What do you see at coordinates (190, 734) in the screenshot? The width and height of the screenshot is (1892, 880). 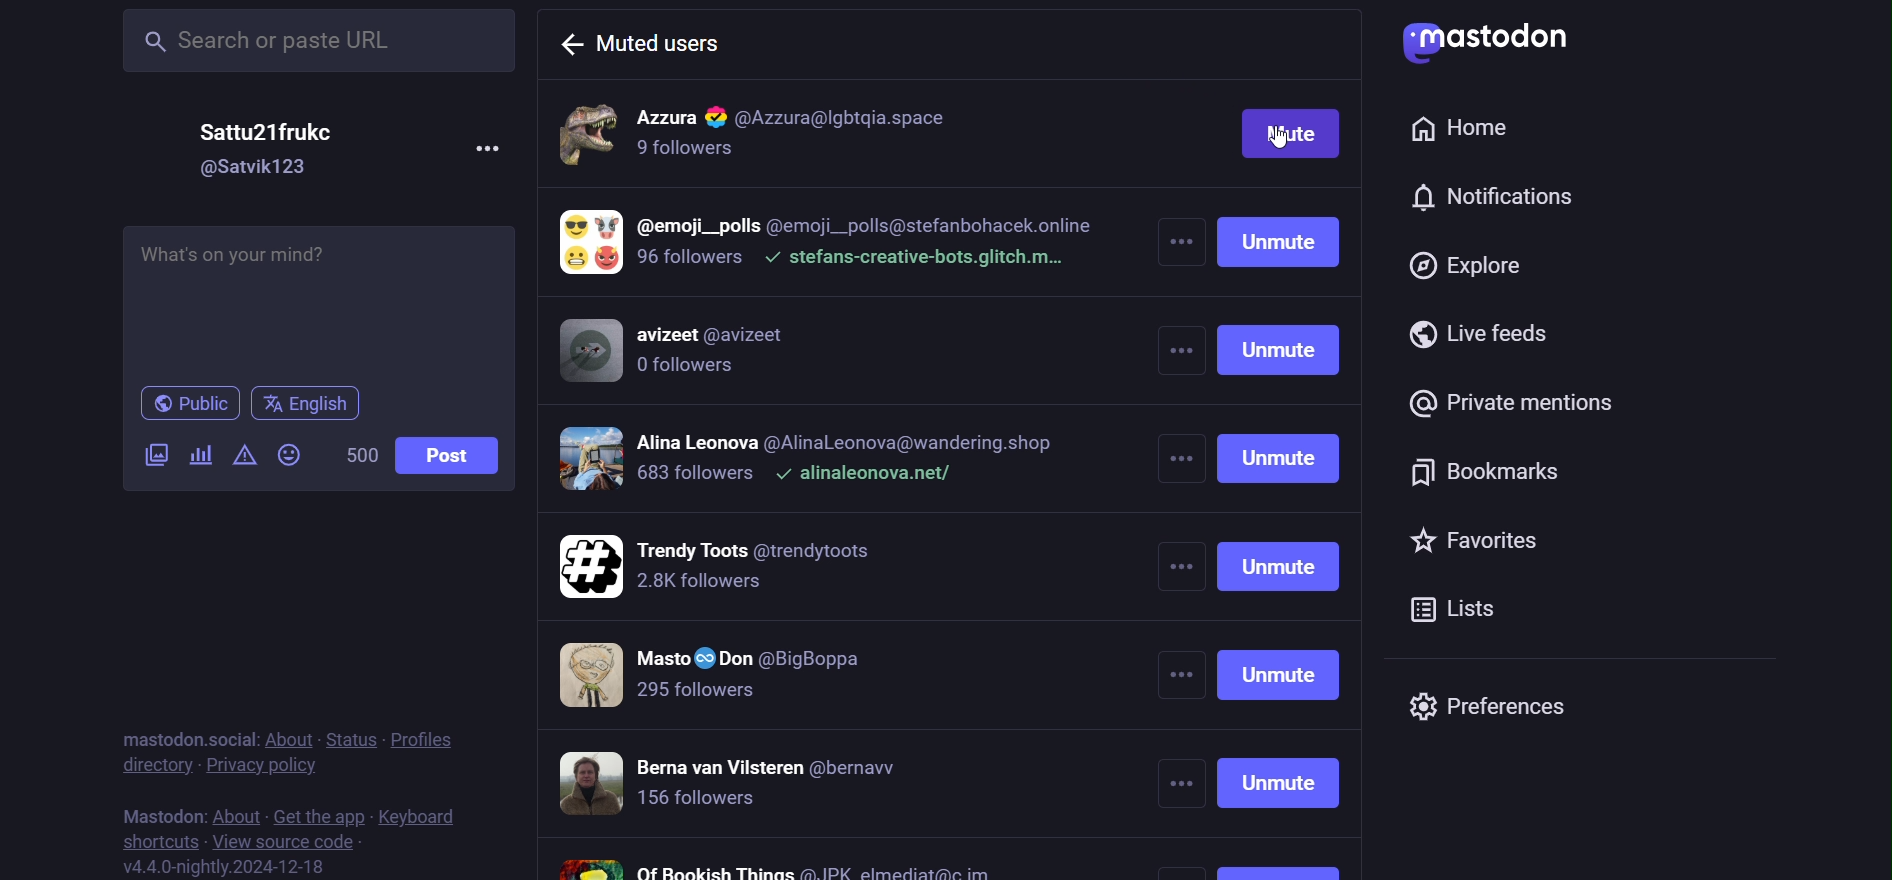 I see `mastodon social` at bounding box center [190, 734].